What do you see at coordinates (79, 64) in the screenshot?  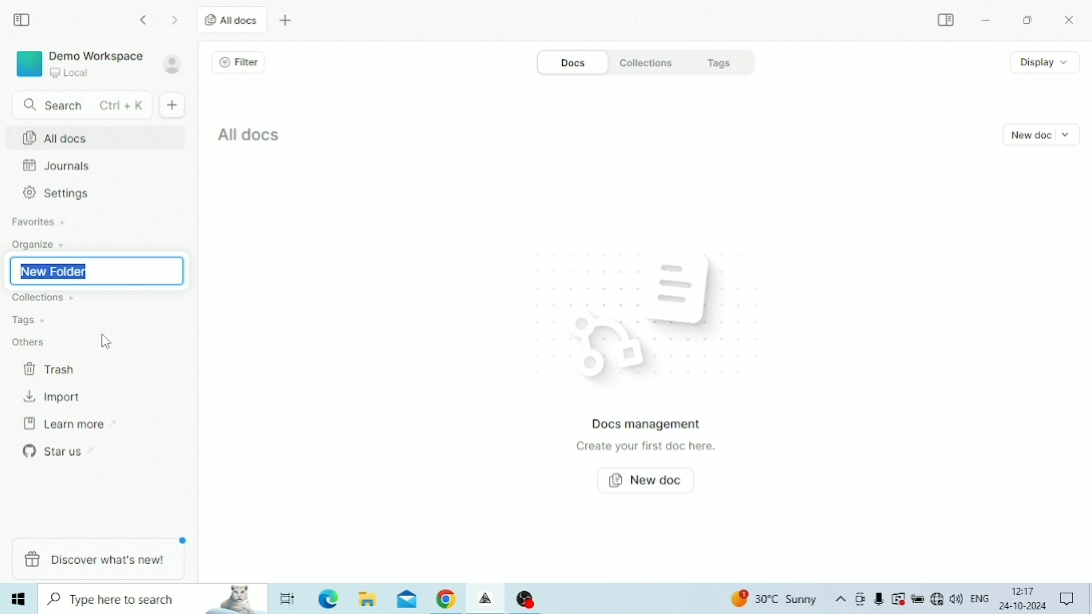 I see `Demo Workspace` at bounding box center [79, 64].